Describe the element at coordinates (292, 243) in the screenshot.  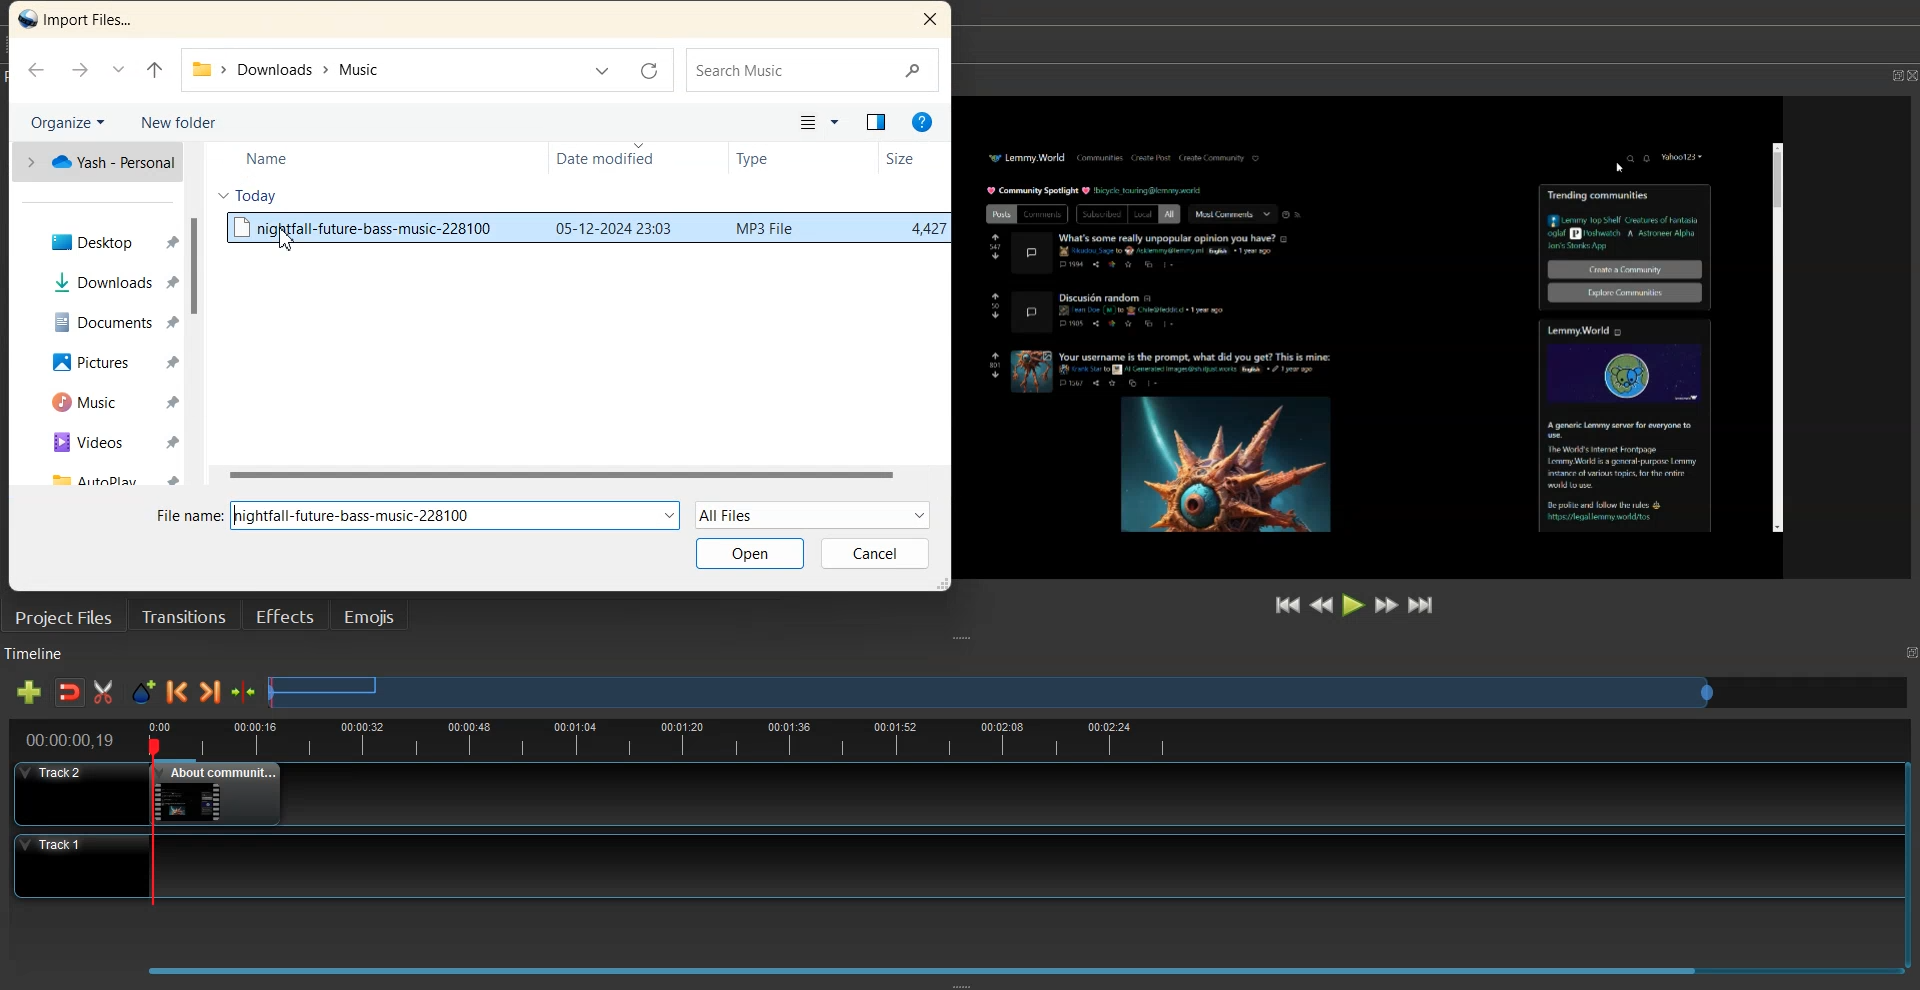
I see `Cursor` at that location.